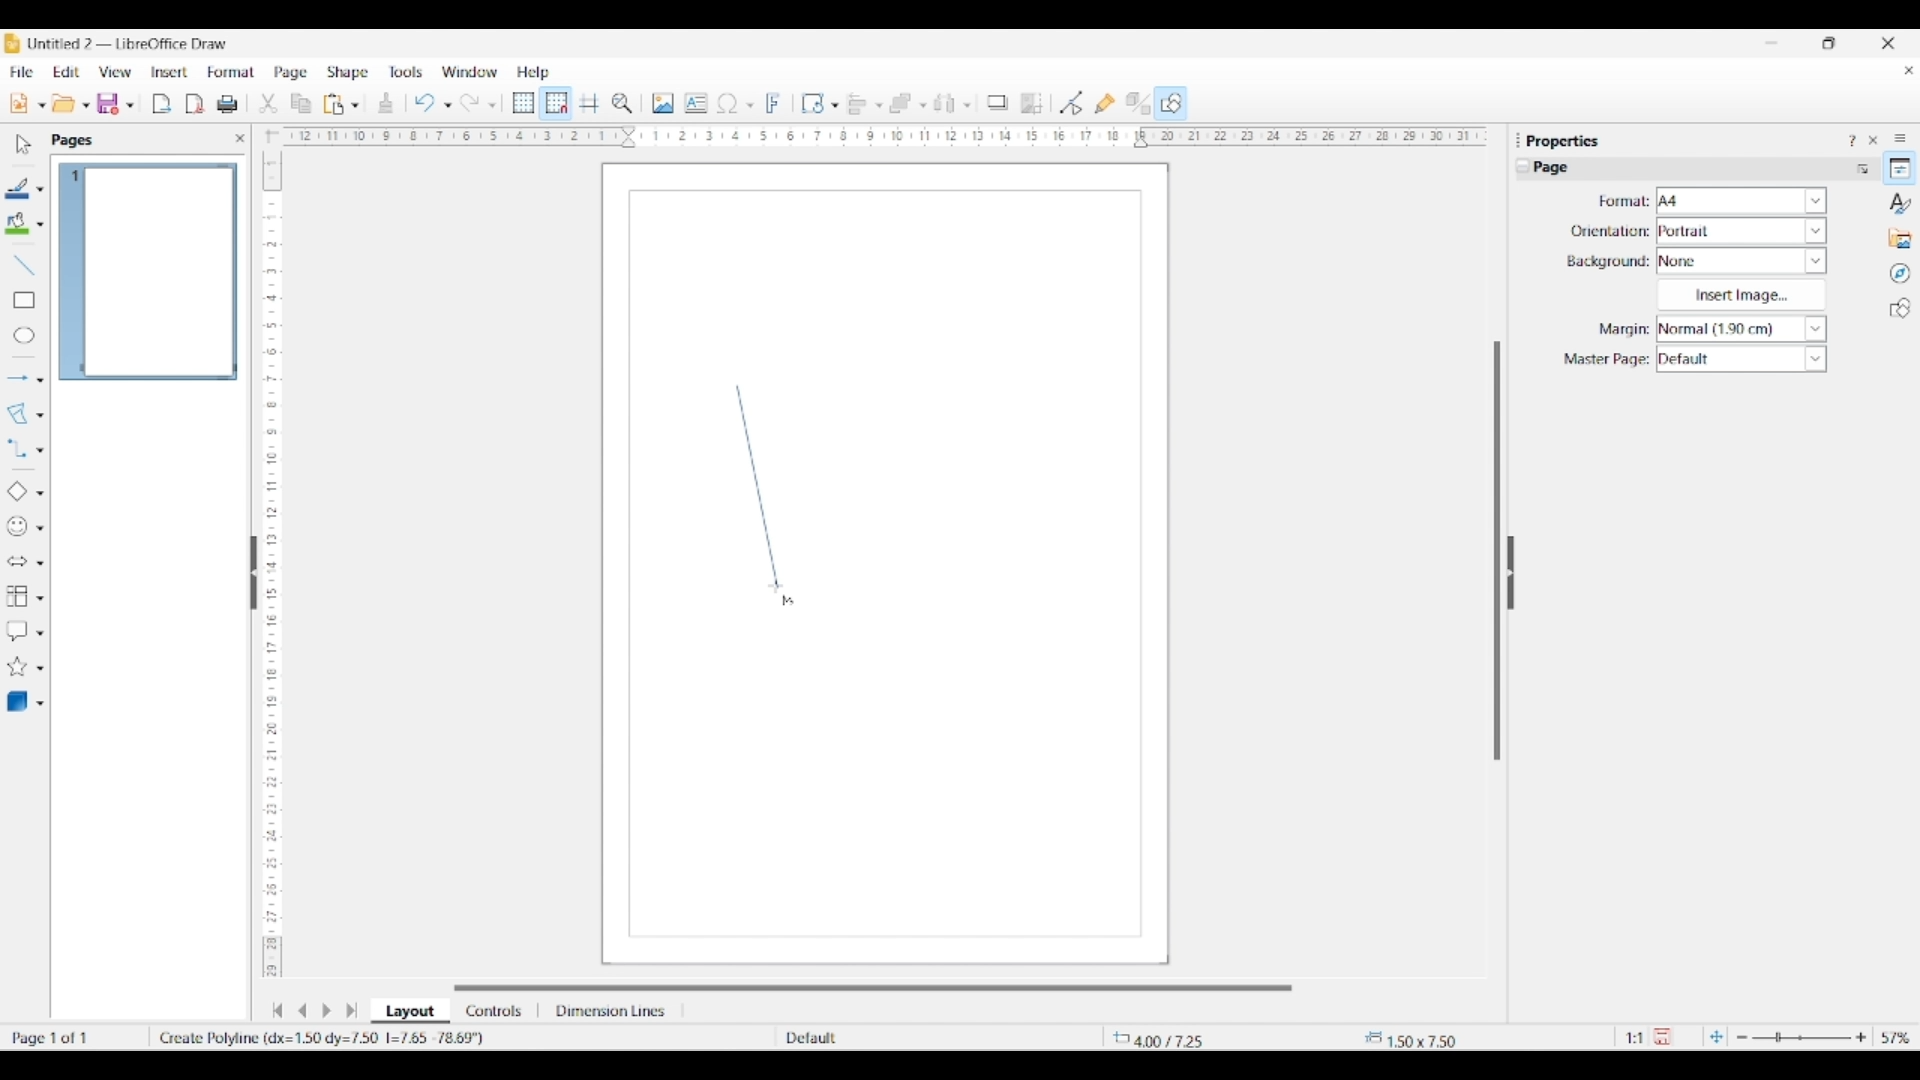 The image size is (1920, 1080). What do you see at coordinates (967, 105) in the screenshot?
I see `Select objects to distribute options` at bounding box center [967, 105].